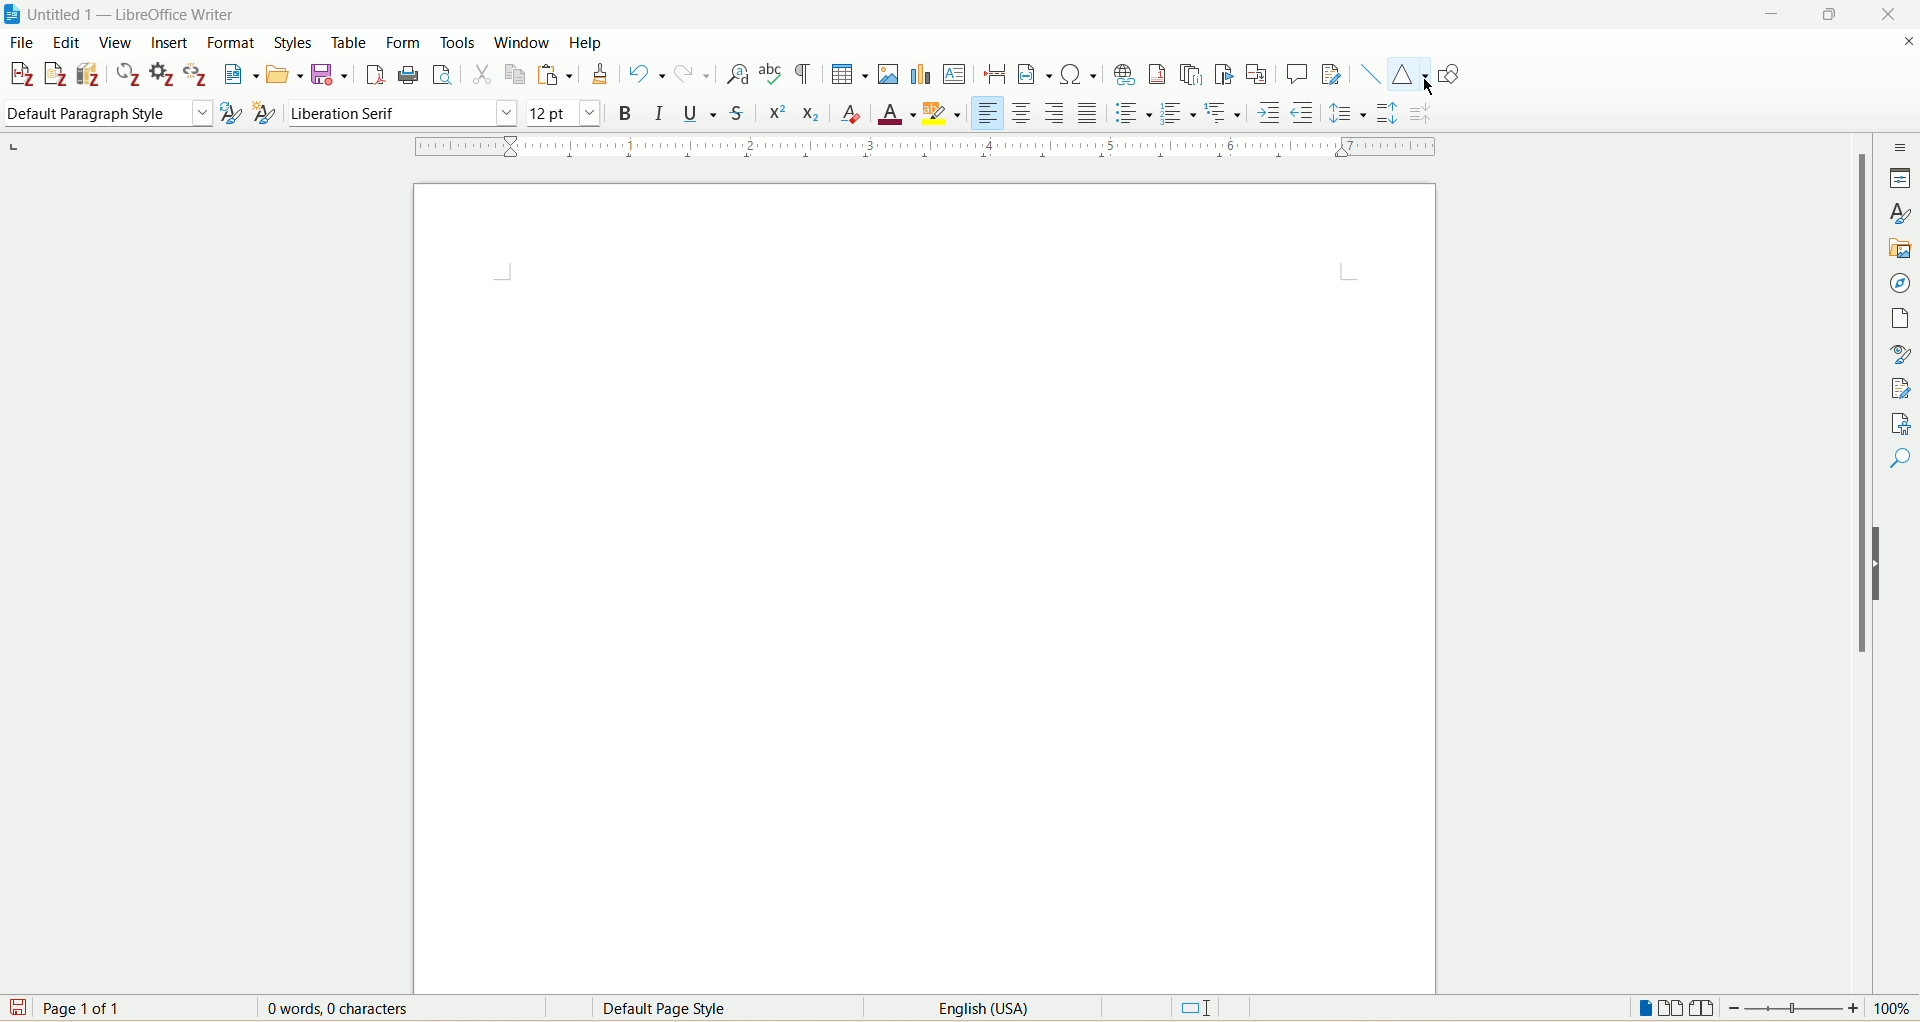  What do you see at coordinates (161, 74) in the screenshot?
I see `document preferences` at bounding box center [161, 74].